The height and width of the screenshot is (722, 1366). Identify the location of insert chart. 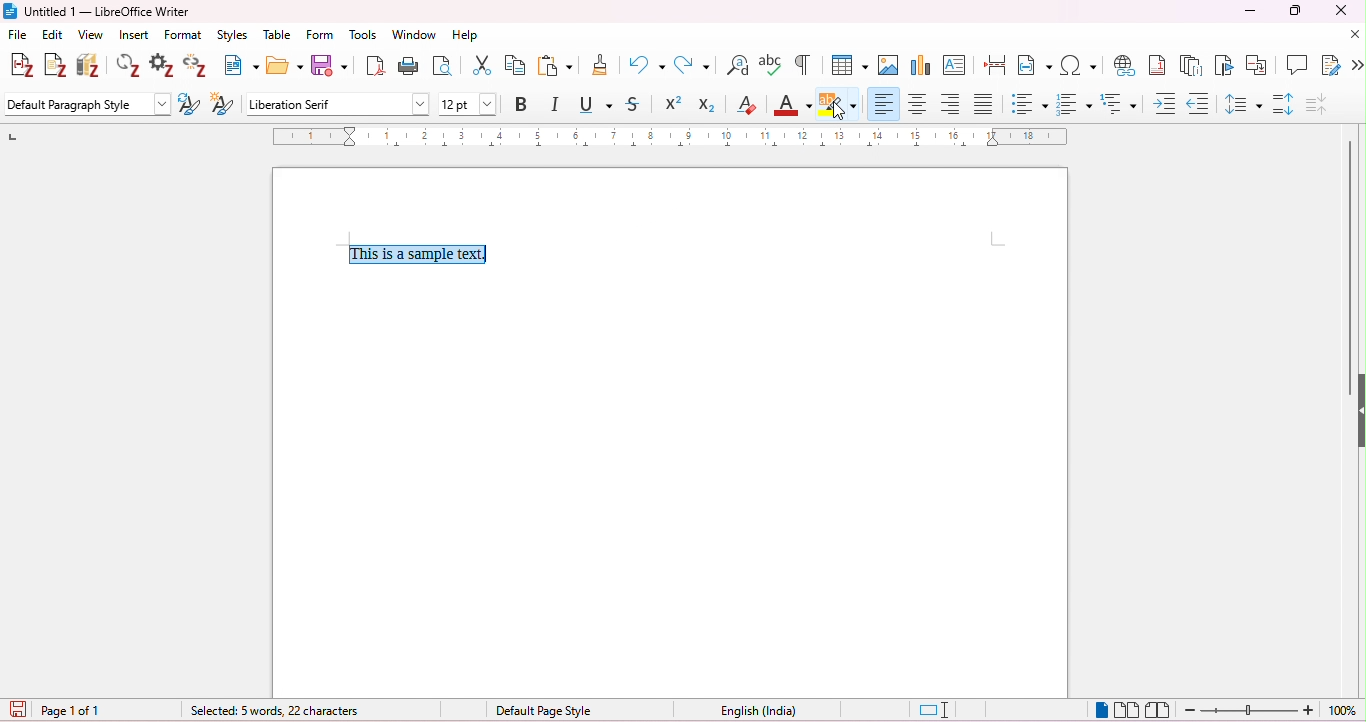
(922, 66).